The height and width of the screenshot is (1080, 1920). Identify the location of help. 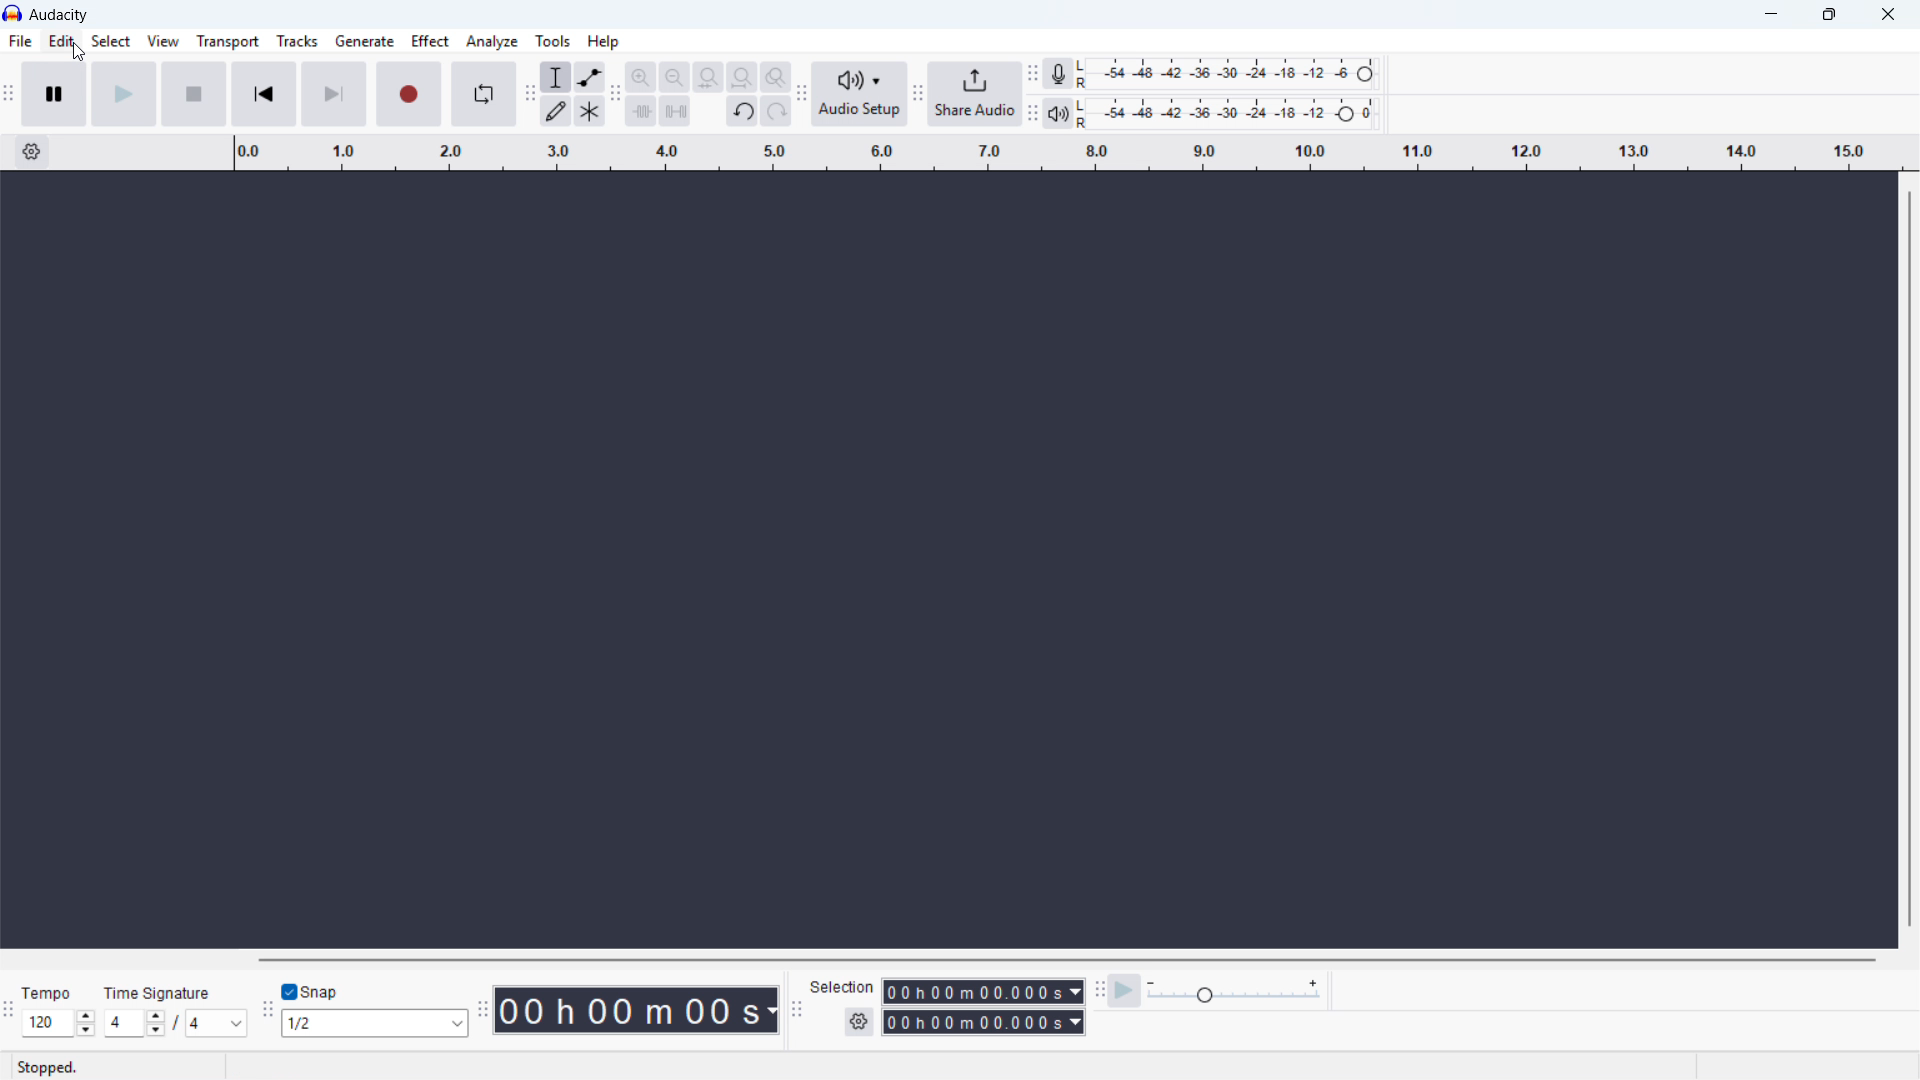
(604, 41).